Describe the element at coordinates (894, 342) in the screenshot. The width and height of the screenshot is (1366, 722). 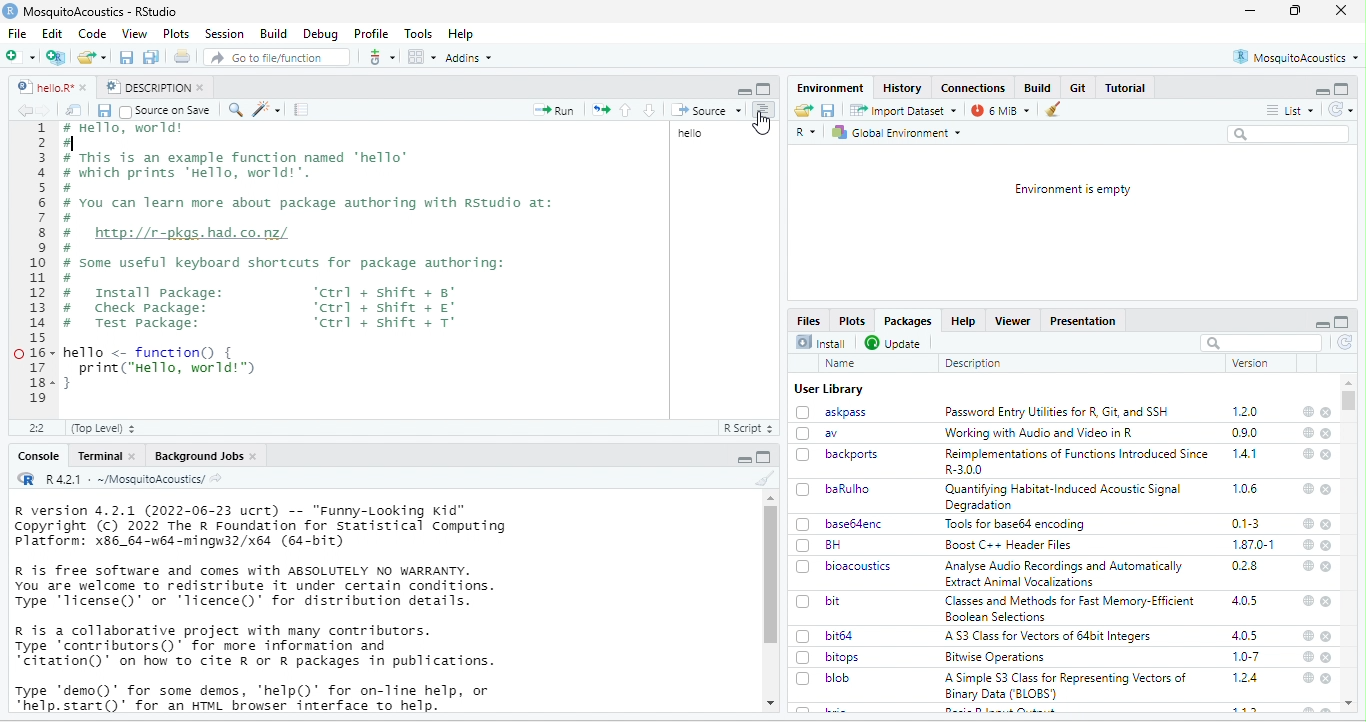
I see `Update` at that location.